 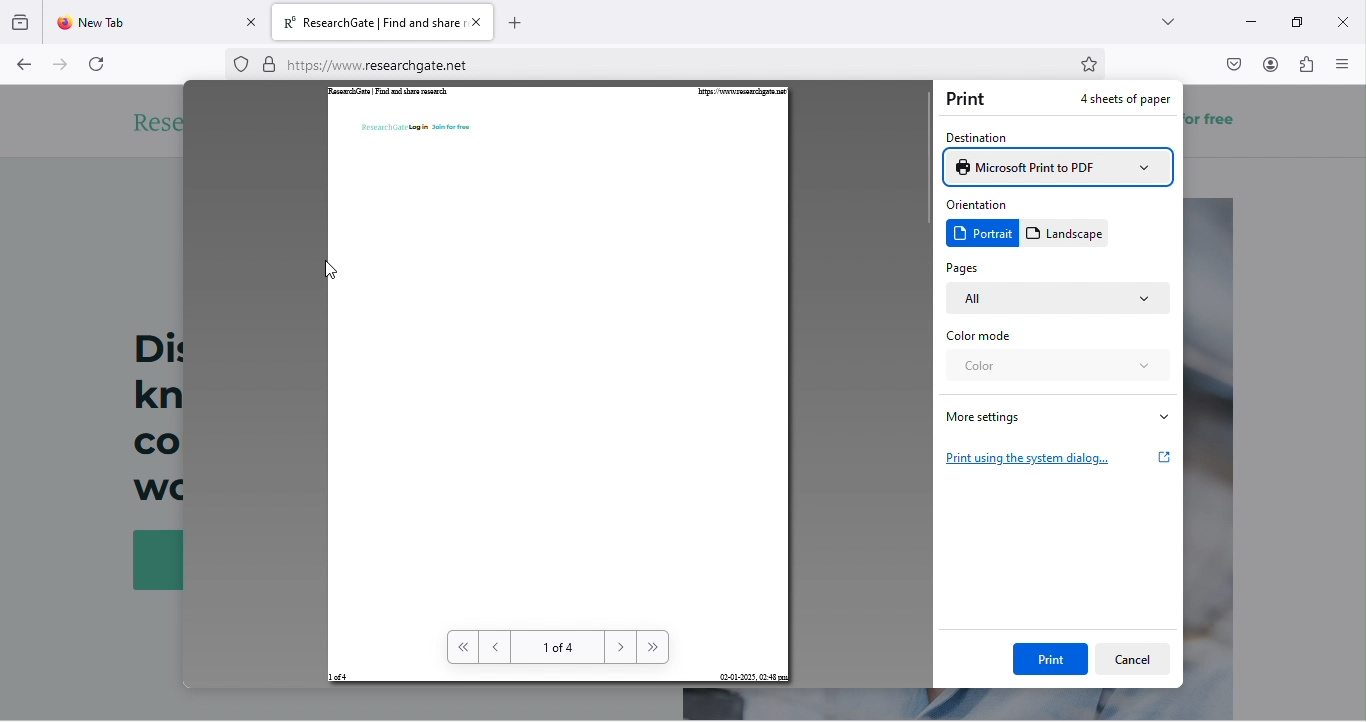 I want to click on 02-01-2025, 02:48 pm, so click(x=750, y=674).